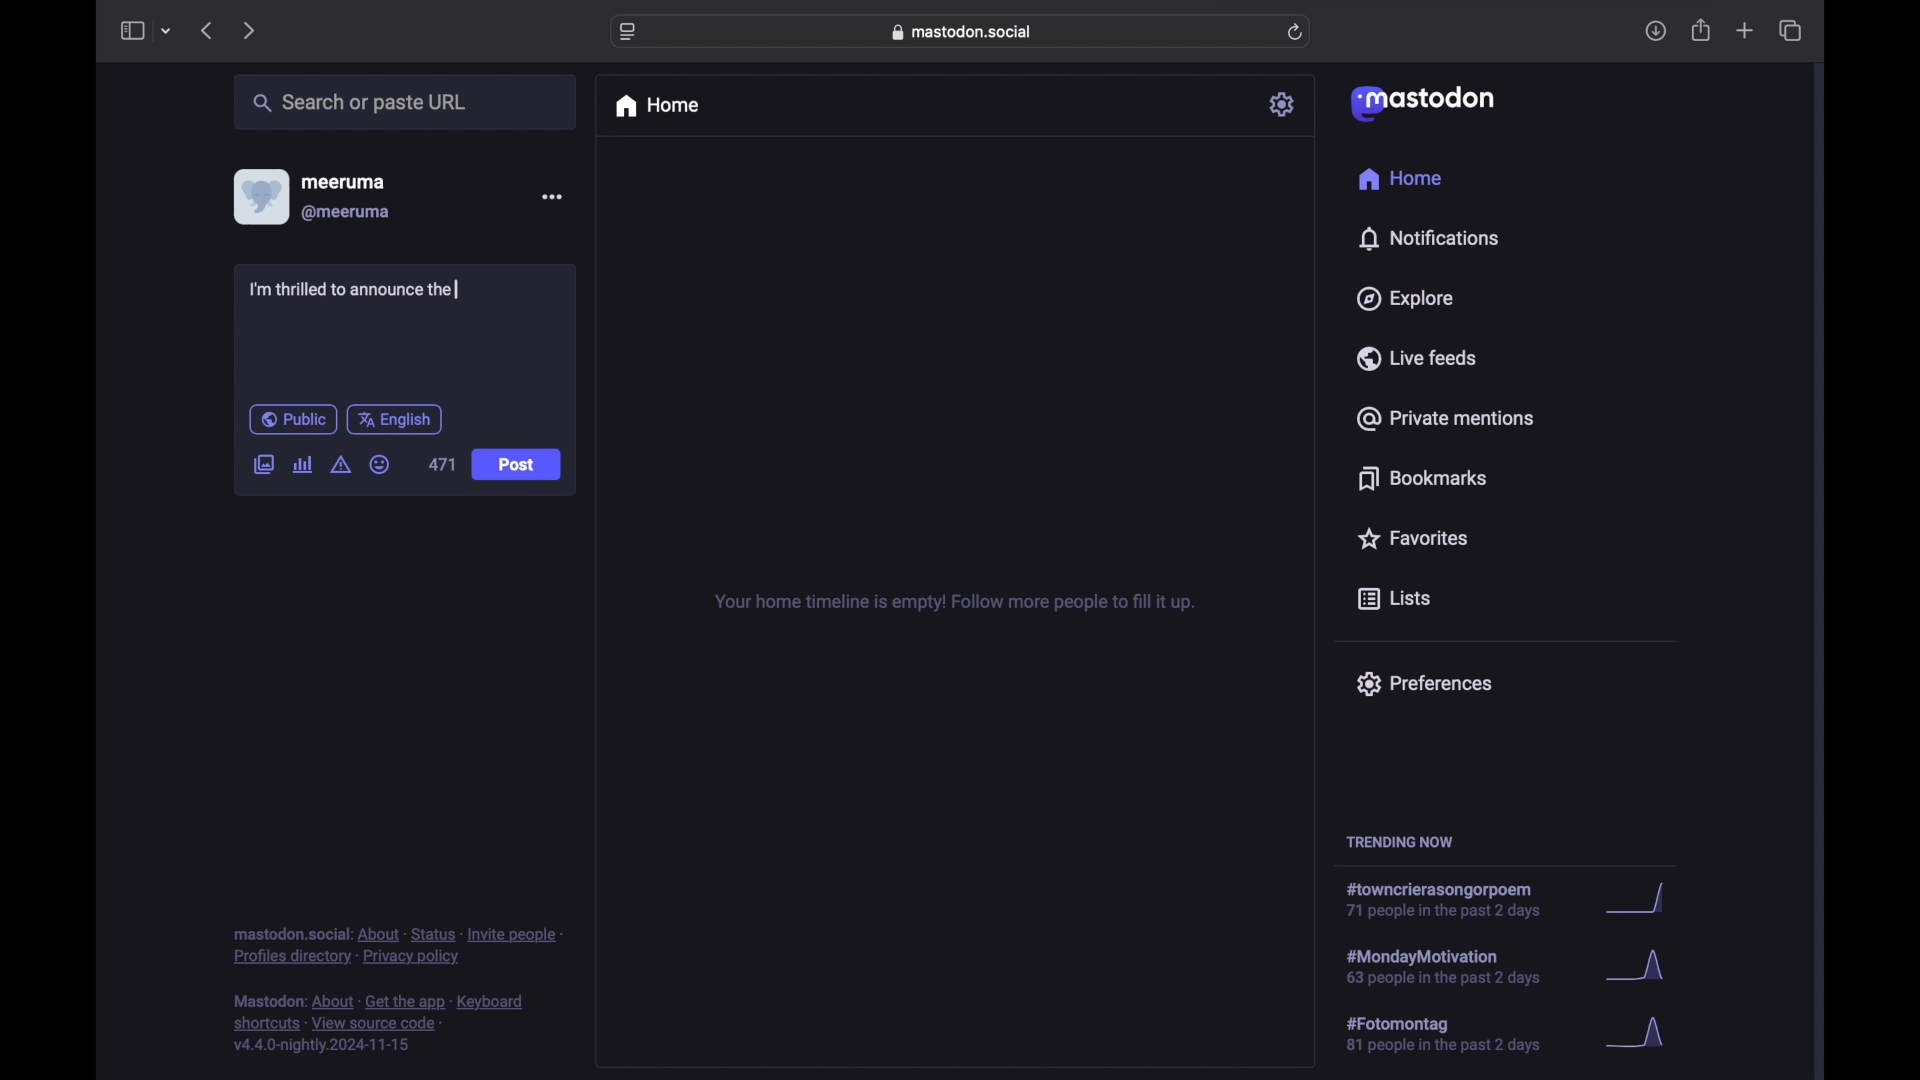 This screenshot has width=1920, height=1080. I want to click on hashtag trend, so click(1457, 1032).